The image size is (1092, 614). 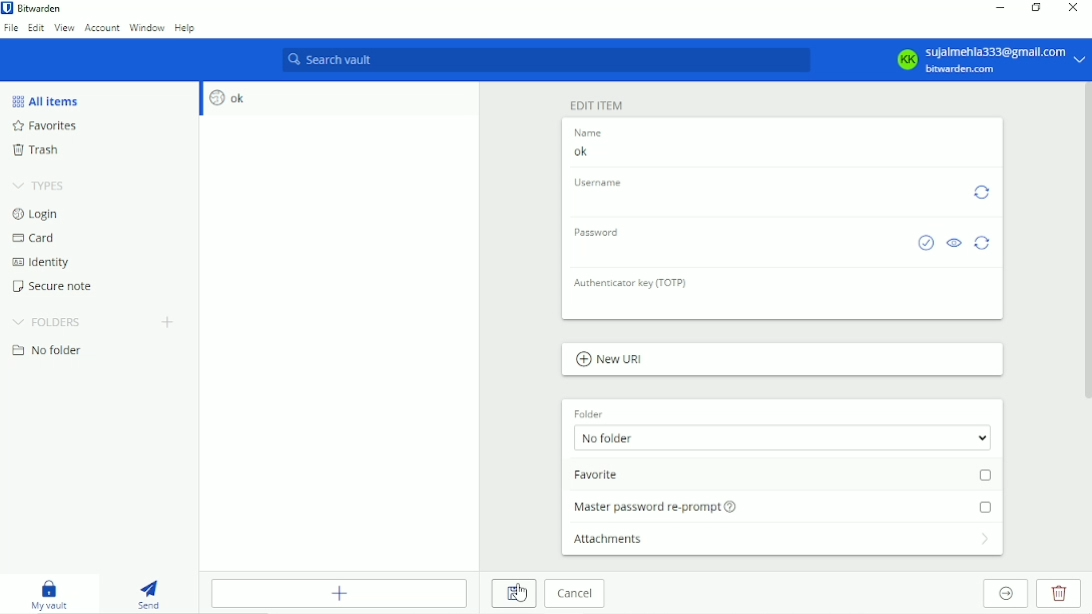 I want to click on Help, so click(x=189, y=29).